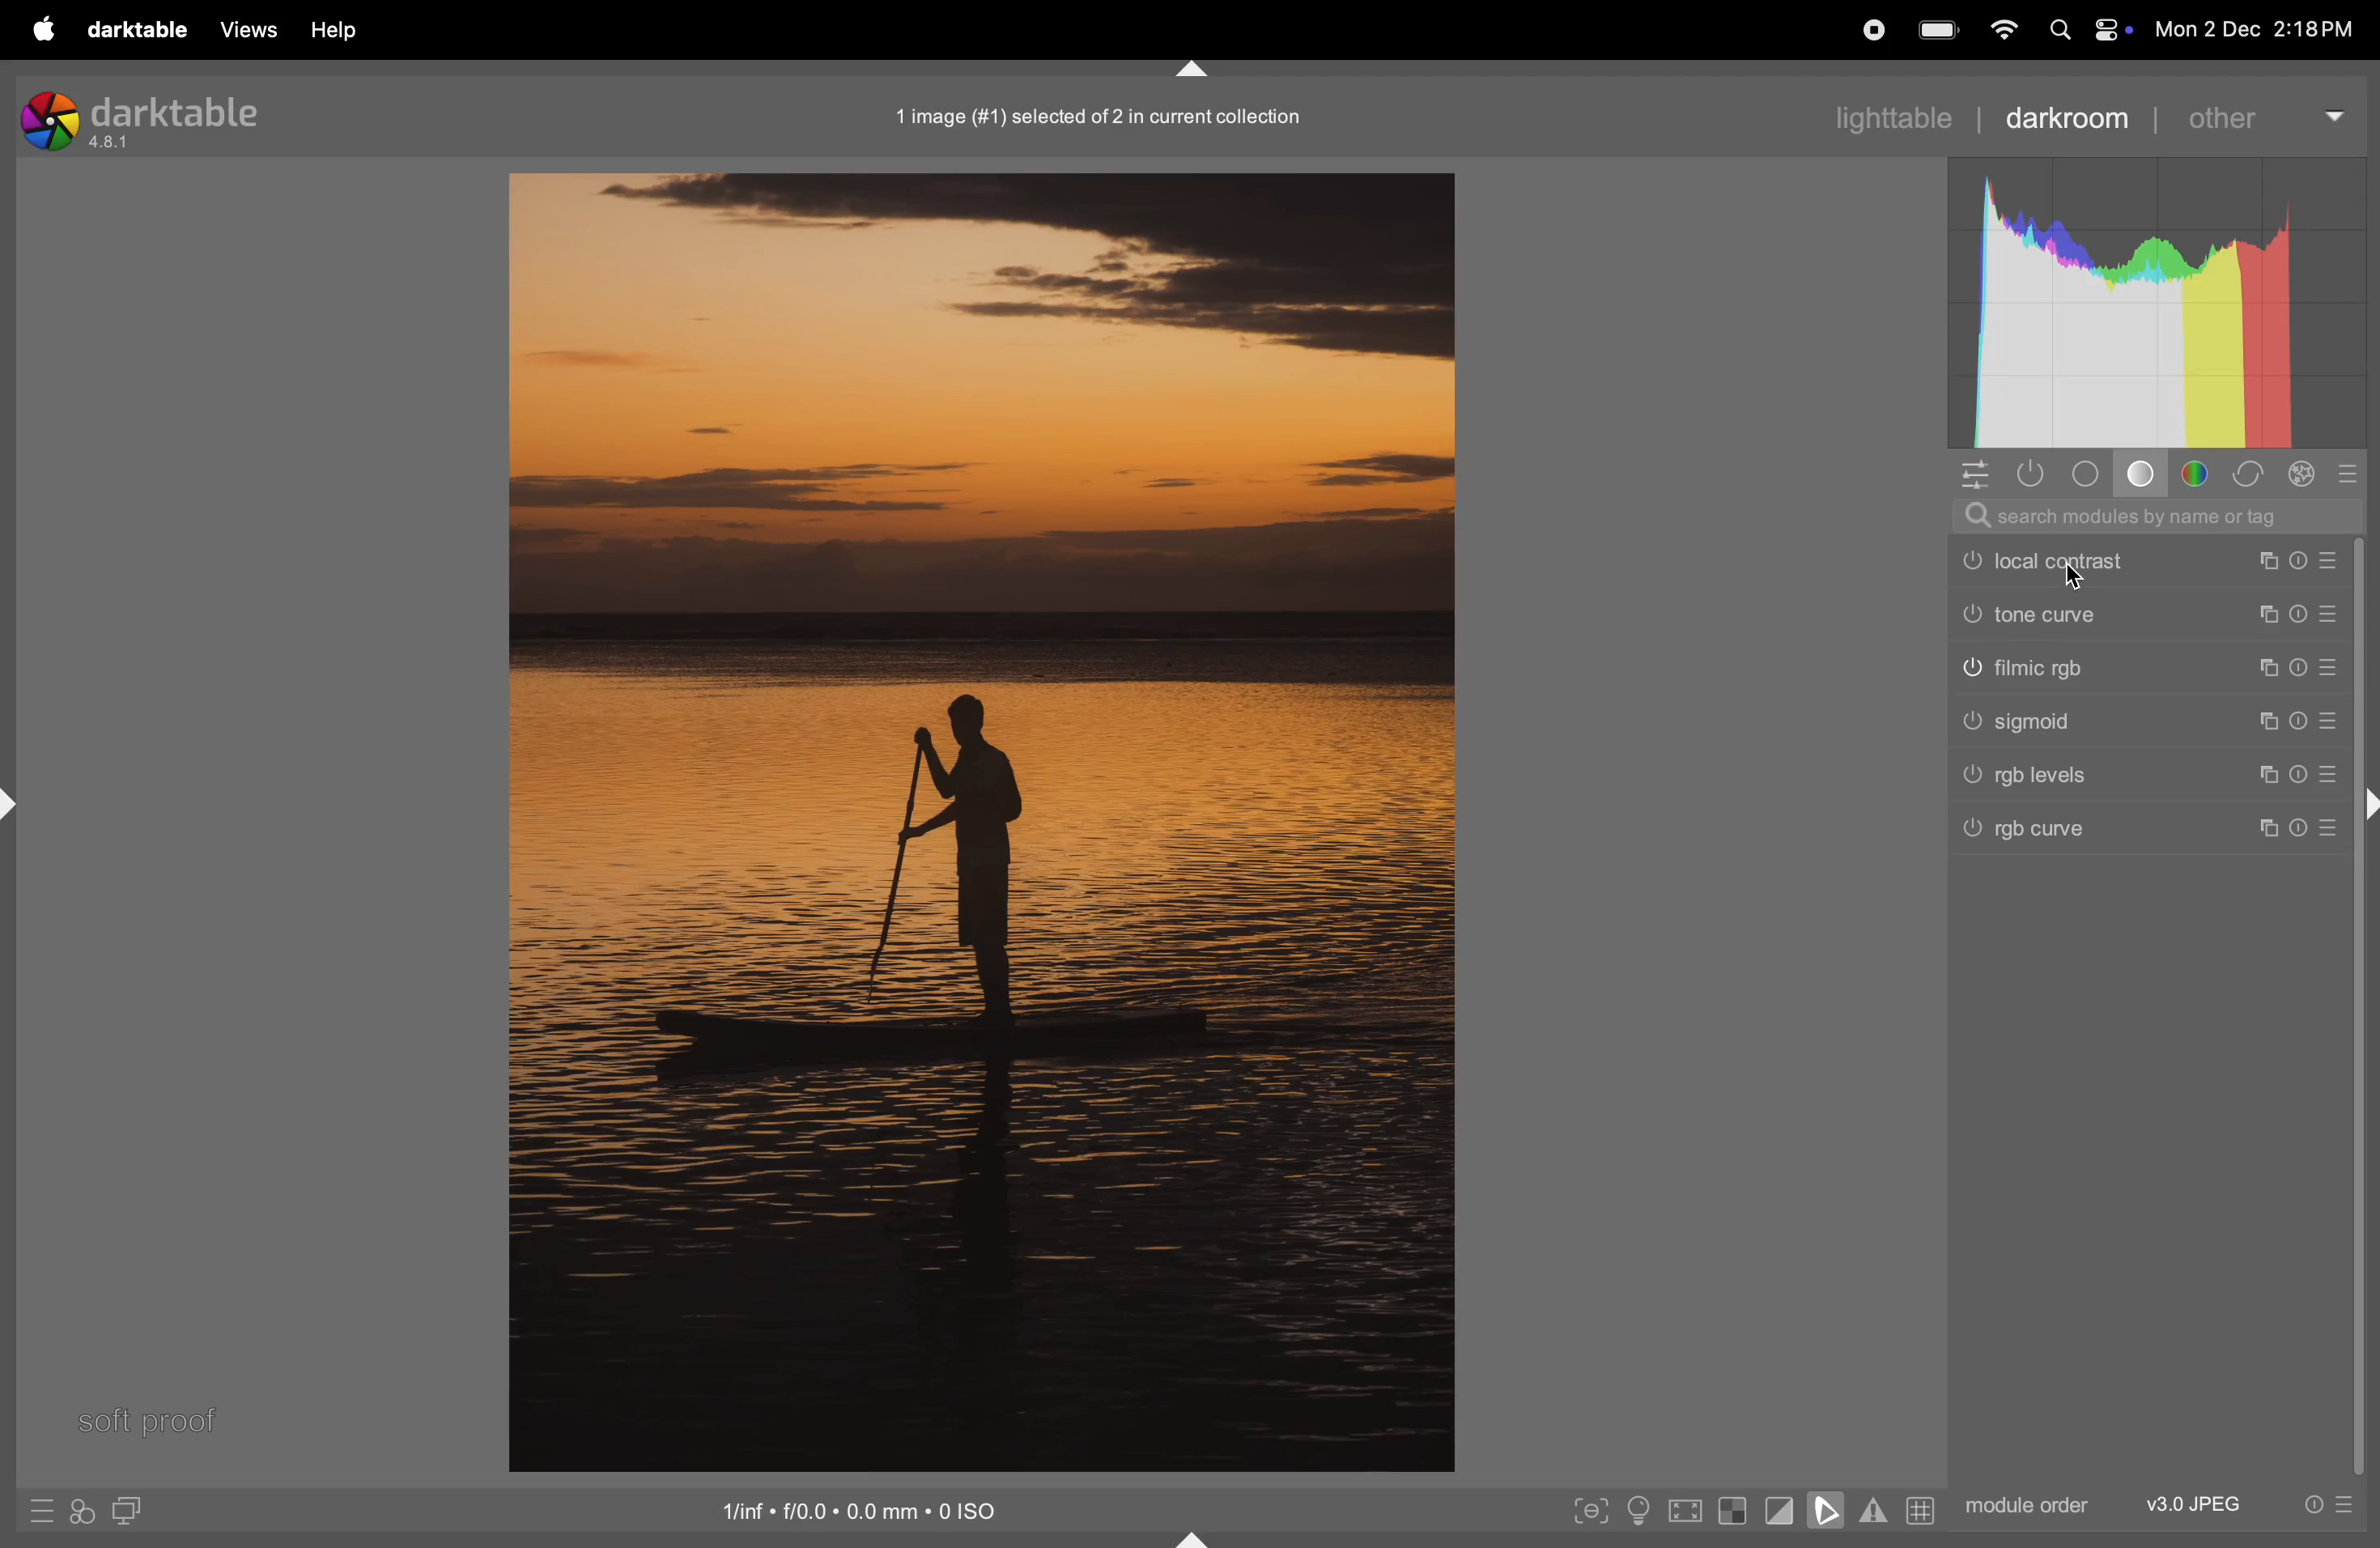 Image resolution: width=2380 pixels, height=1548 pixels. I want to click on presets, so click(2351, 473).